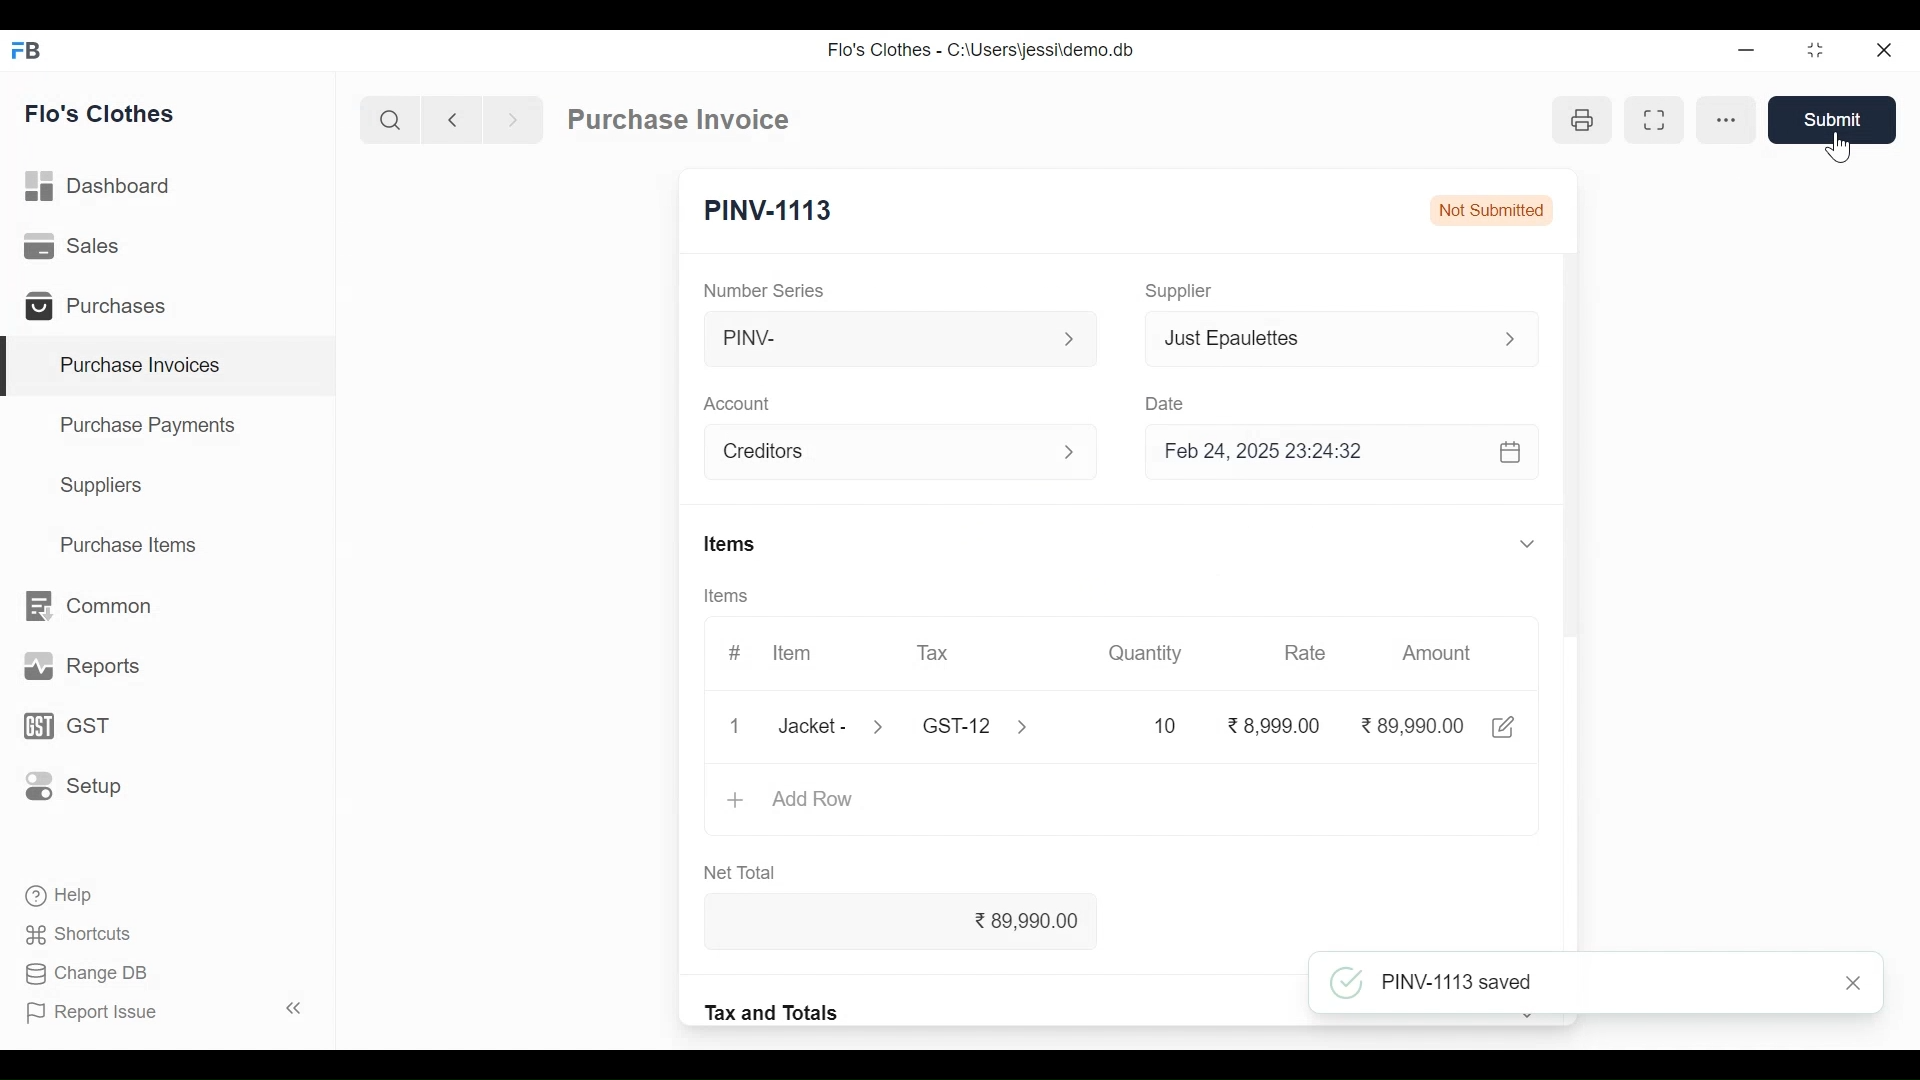  What do you see at coordinates (1840, 120) in the screenshot?
I see `Save` at bounding box center [1840, 120].